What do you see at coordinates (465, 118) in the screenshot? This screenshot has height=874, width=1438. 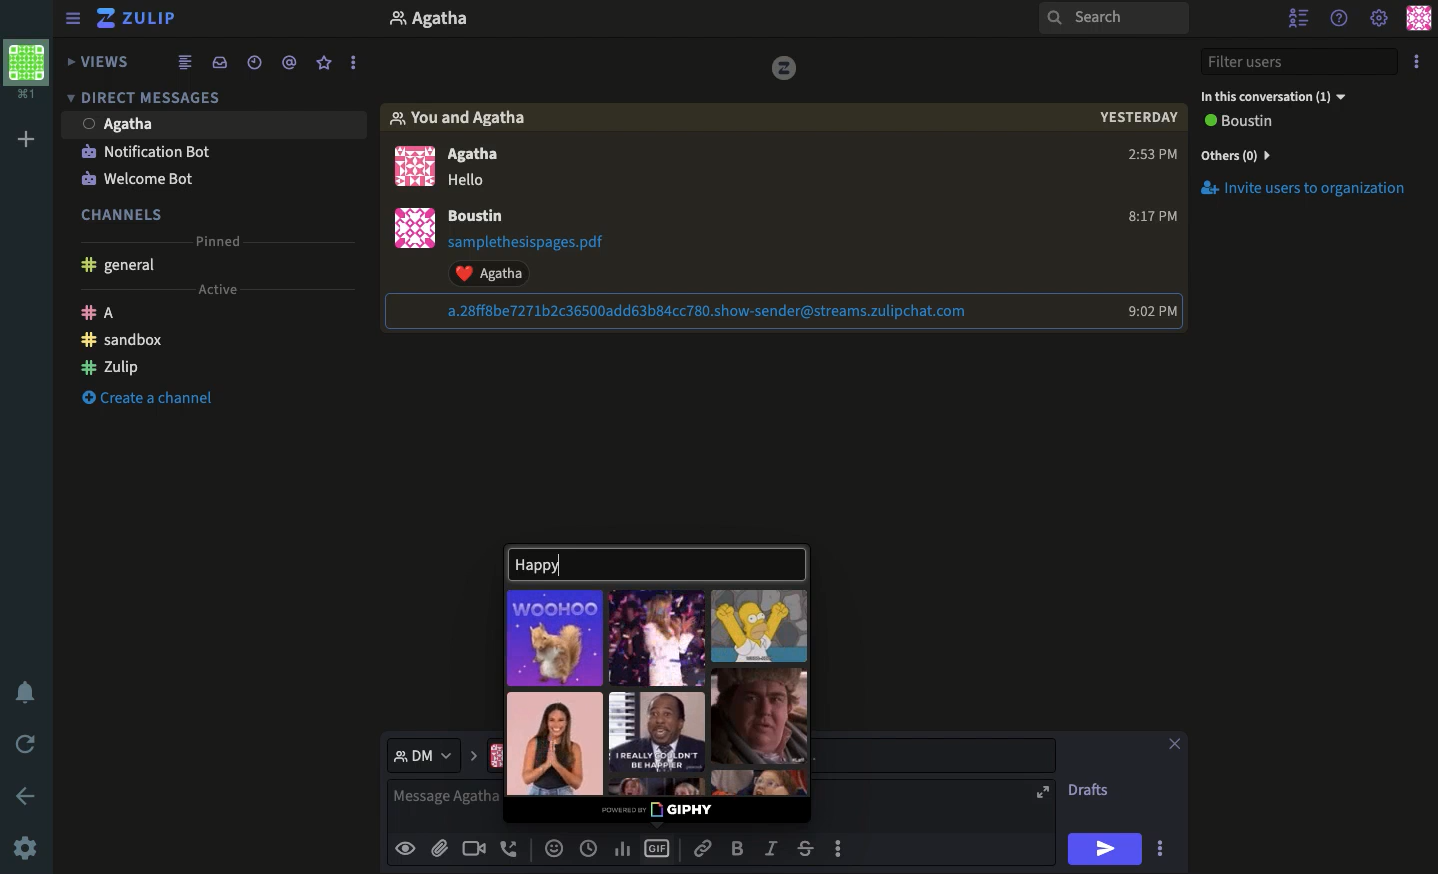 I see `You and user` at bounding box center [465, 118].